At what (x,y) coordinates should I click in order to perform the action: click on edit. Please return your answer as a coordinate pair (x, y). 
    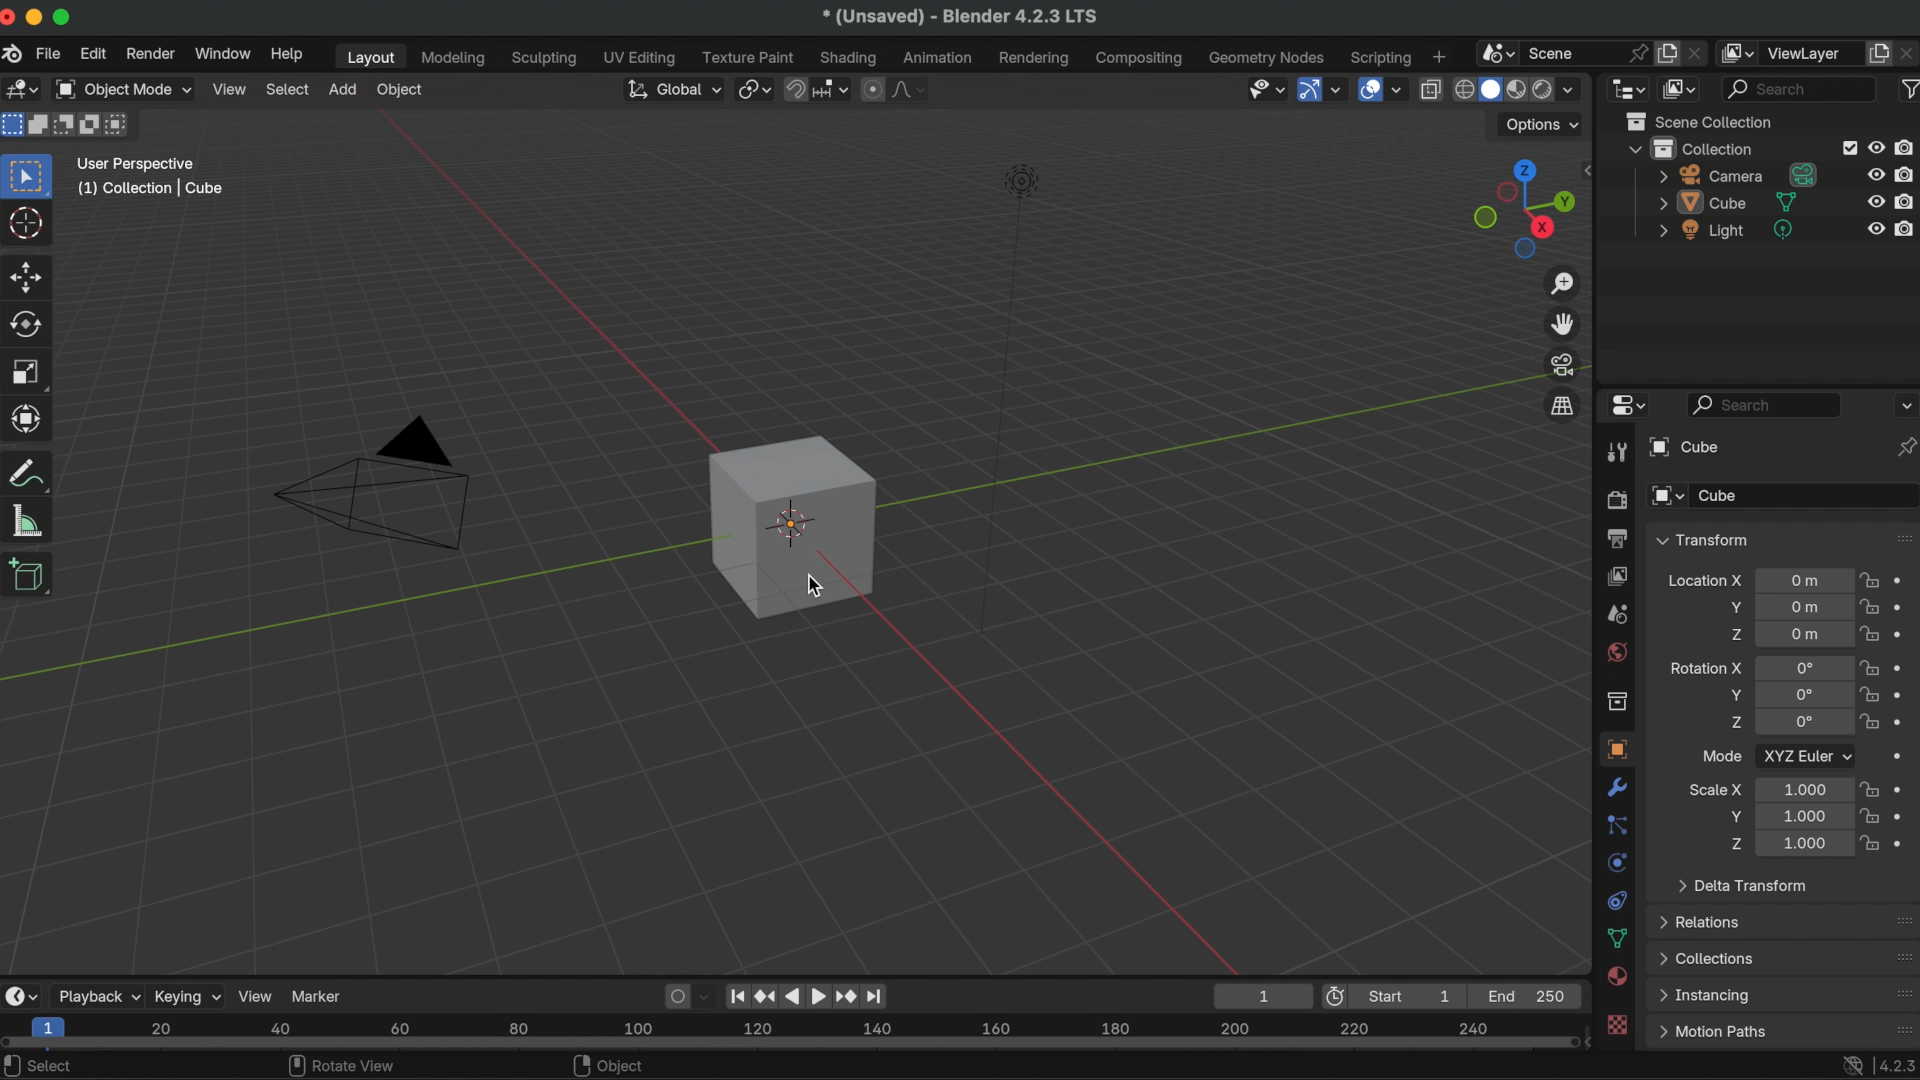
    Looking at the image, I should click on (94, 56).